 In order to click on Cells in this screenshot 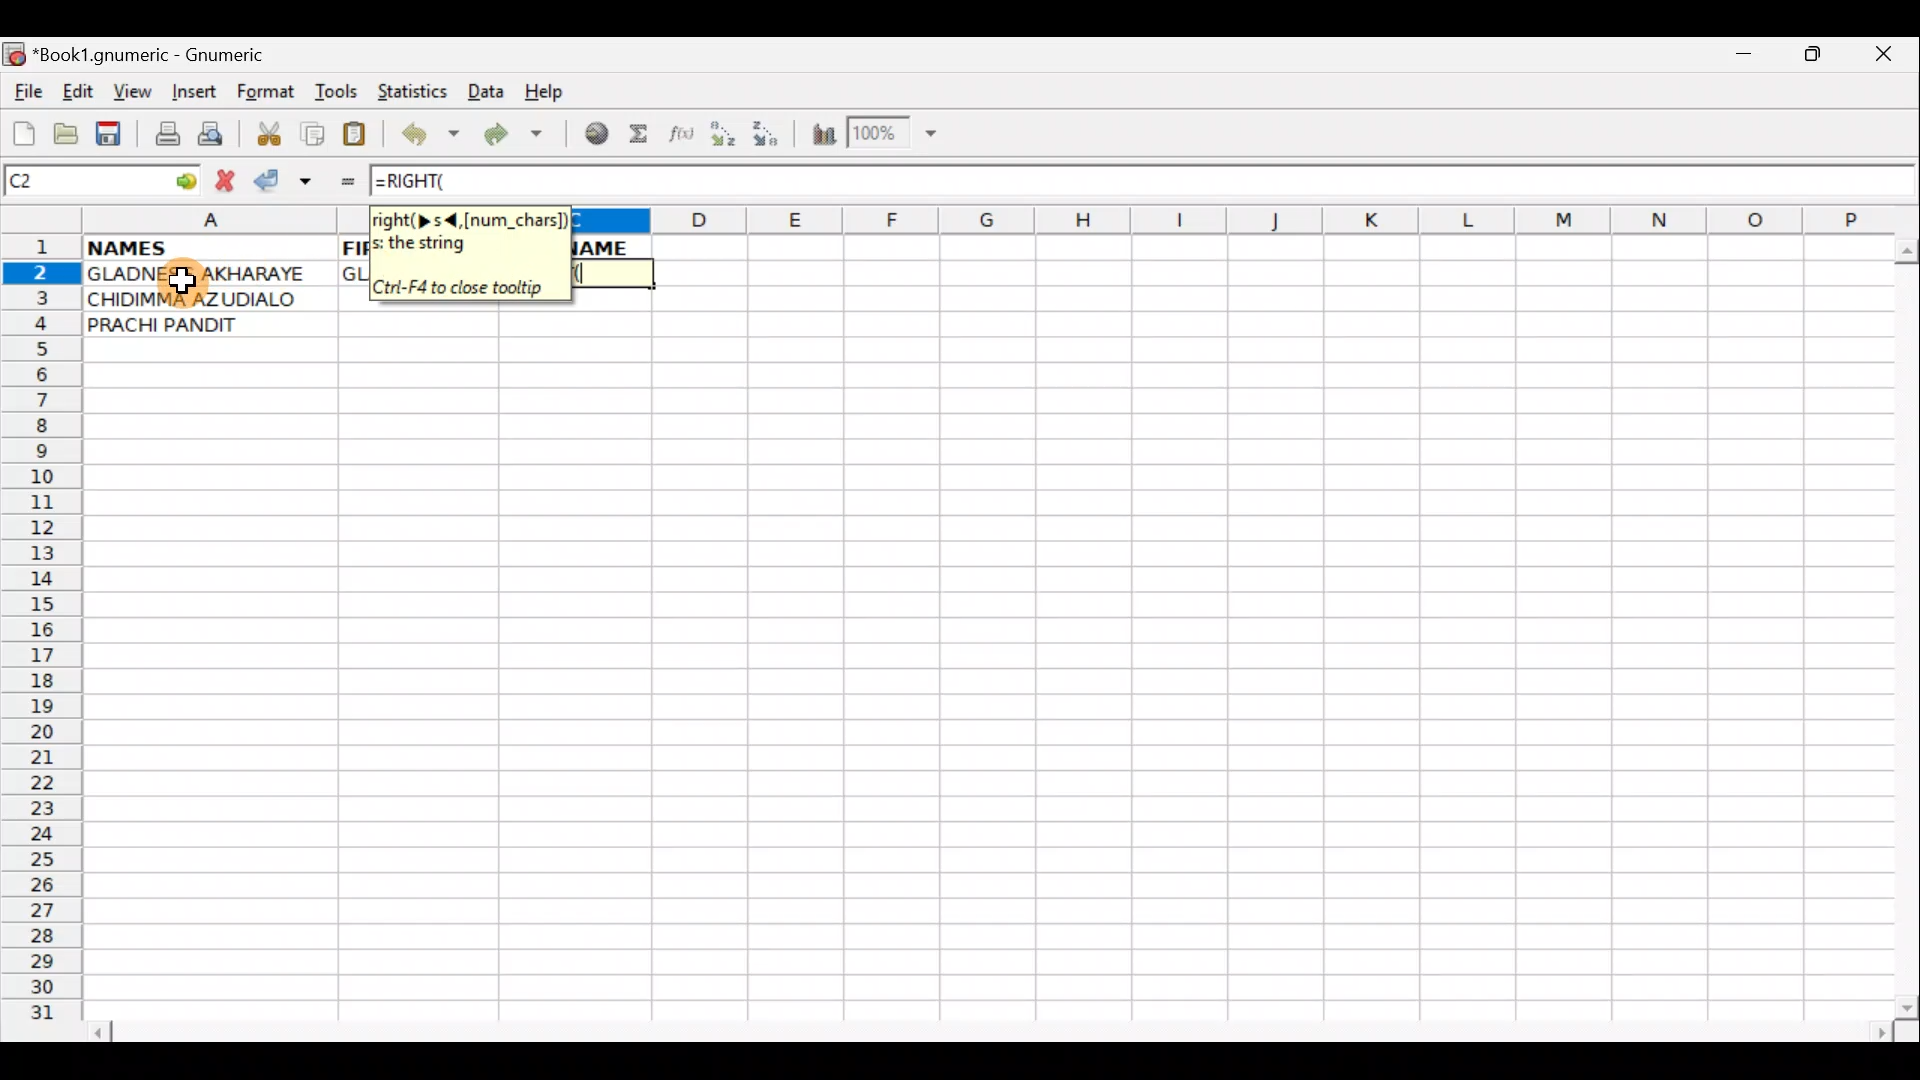, I will do `click(989, 696)`.